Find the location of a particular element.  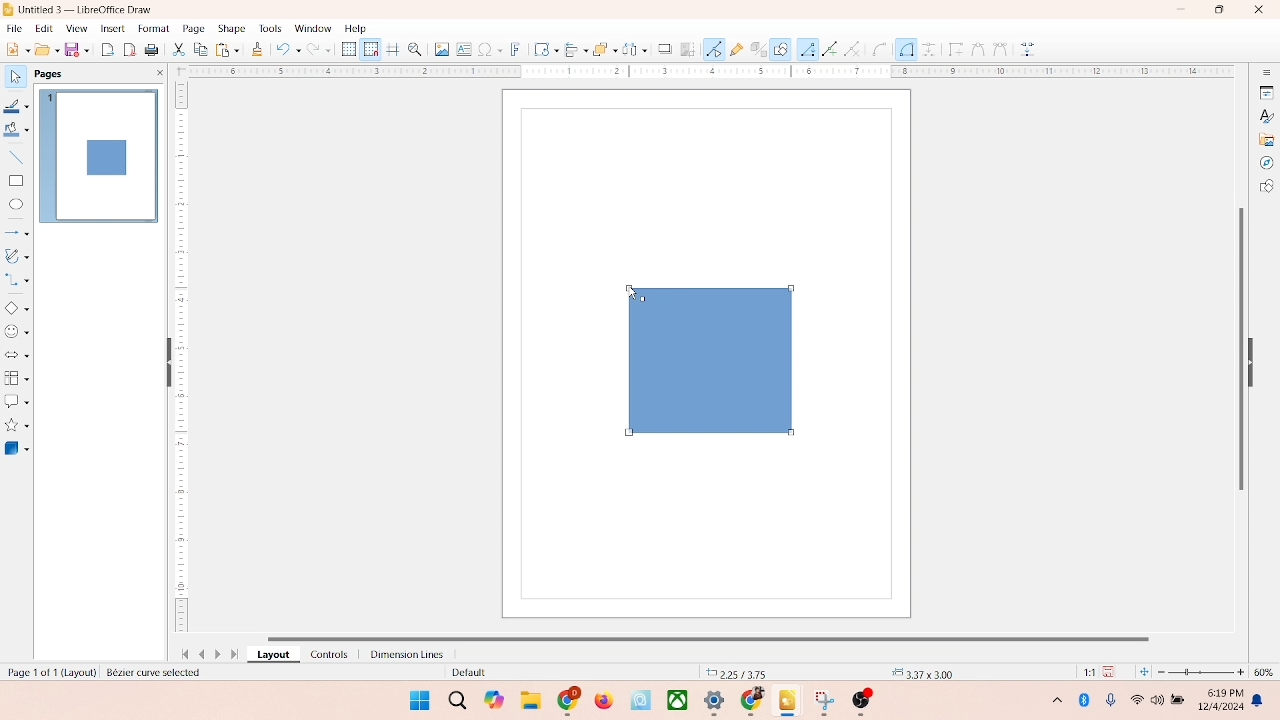

page is located at coordinates (191, 29).